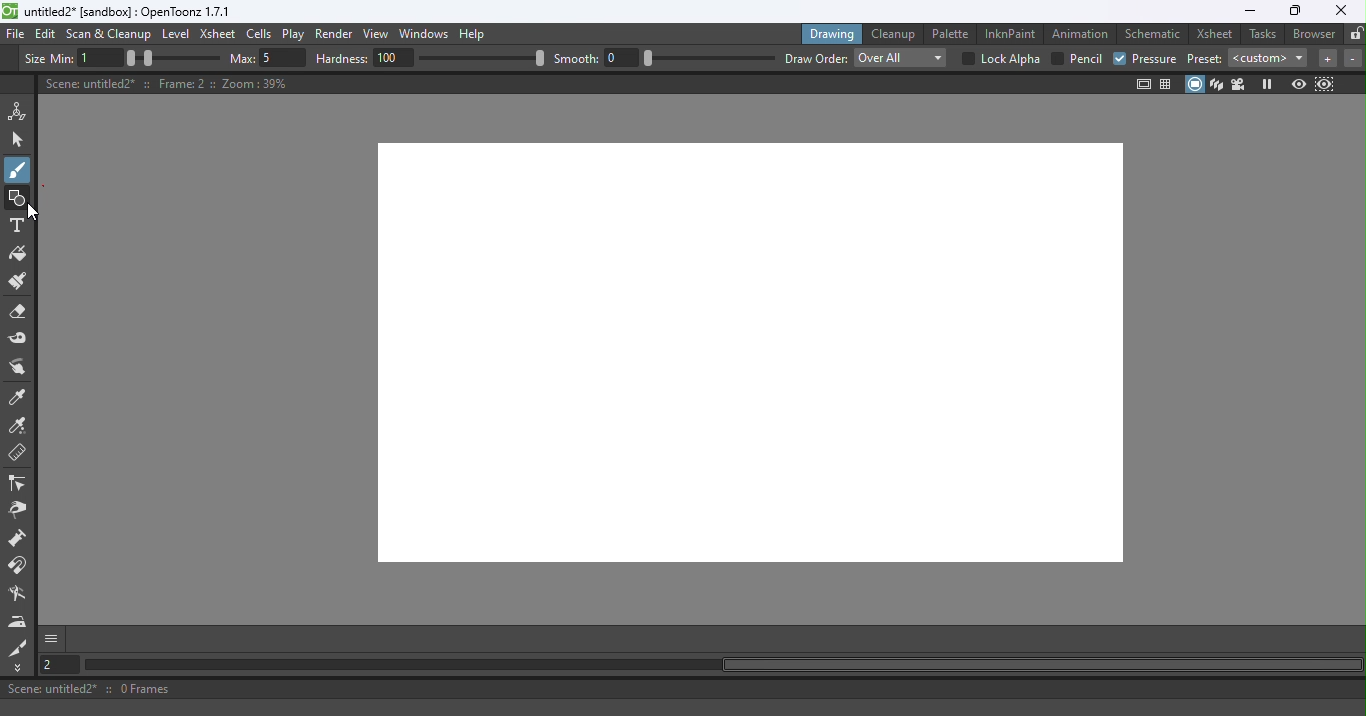 The height and width of the screenshot is (716, 1366). Describe the element at coordinates (18, 485) in the screenshot. I see `Control point editor tool` at that location.